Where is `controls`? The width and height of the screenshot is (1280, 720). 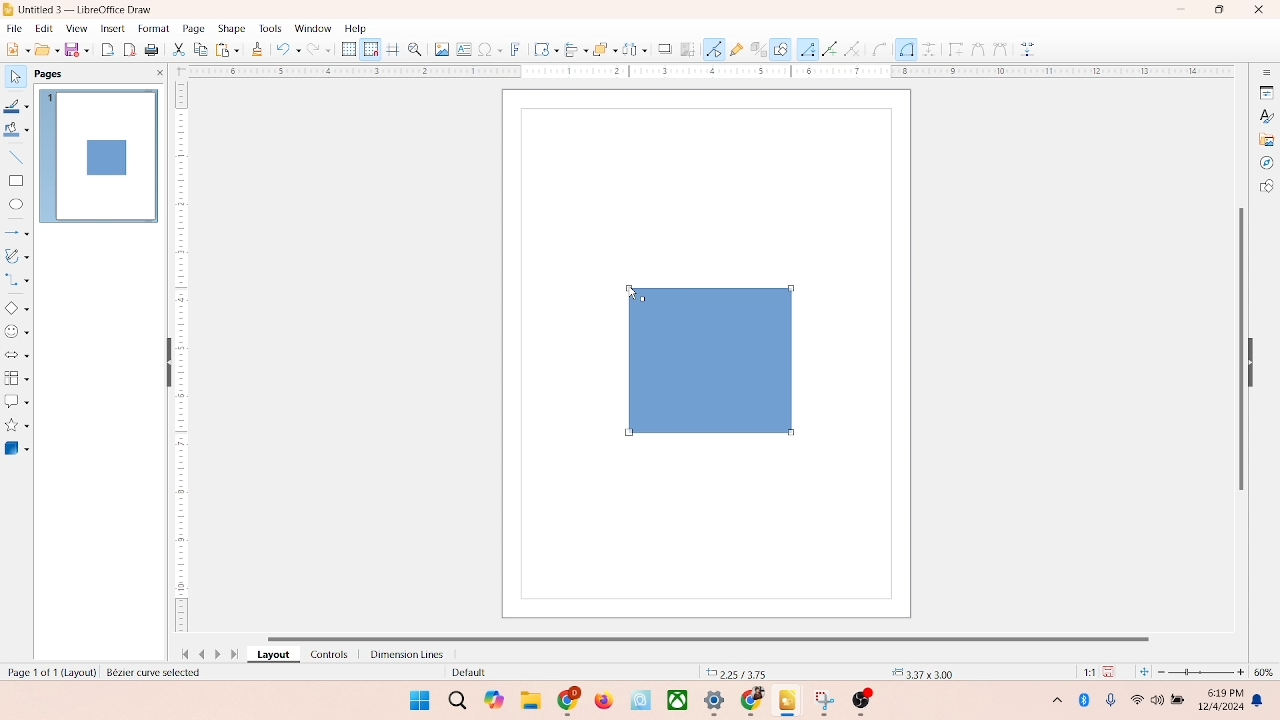 controls is located at coordinates (324, 654).